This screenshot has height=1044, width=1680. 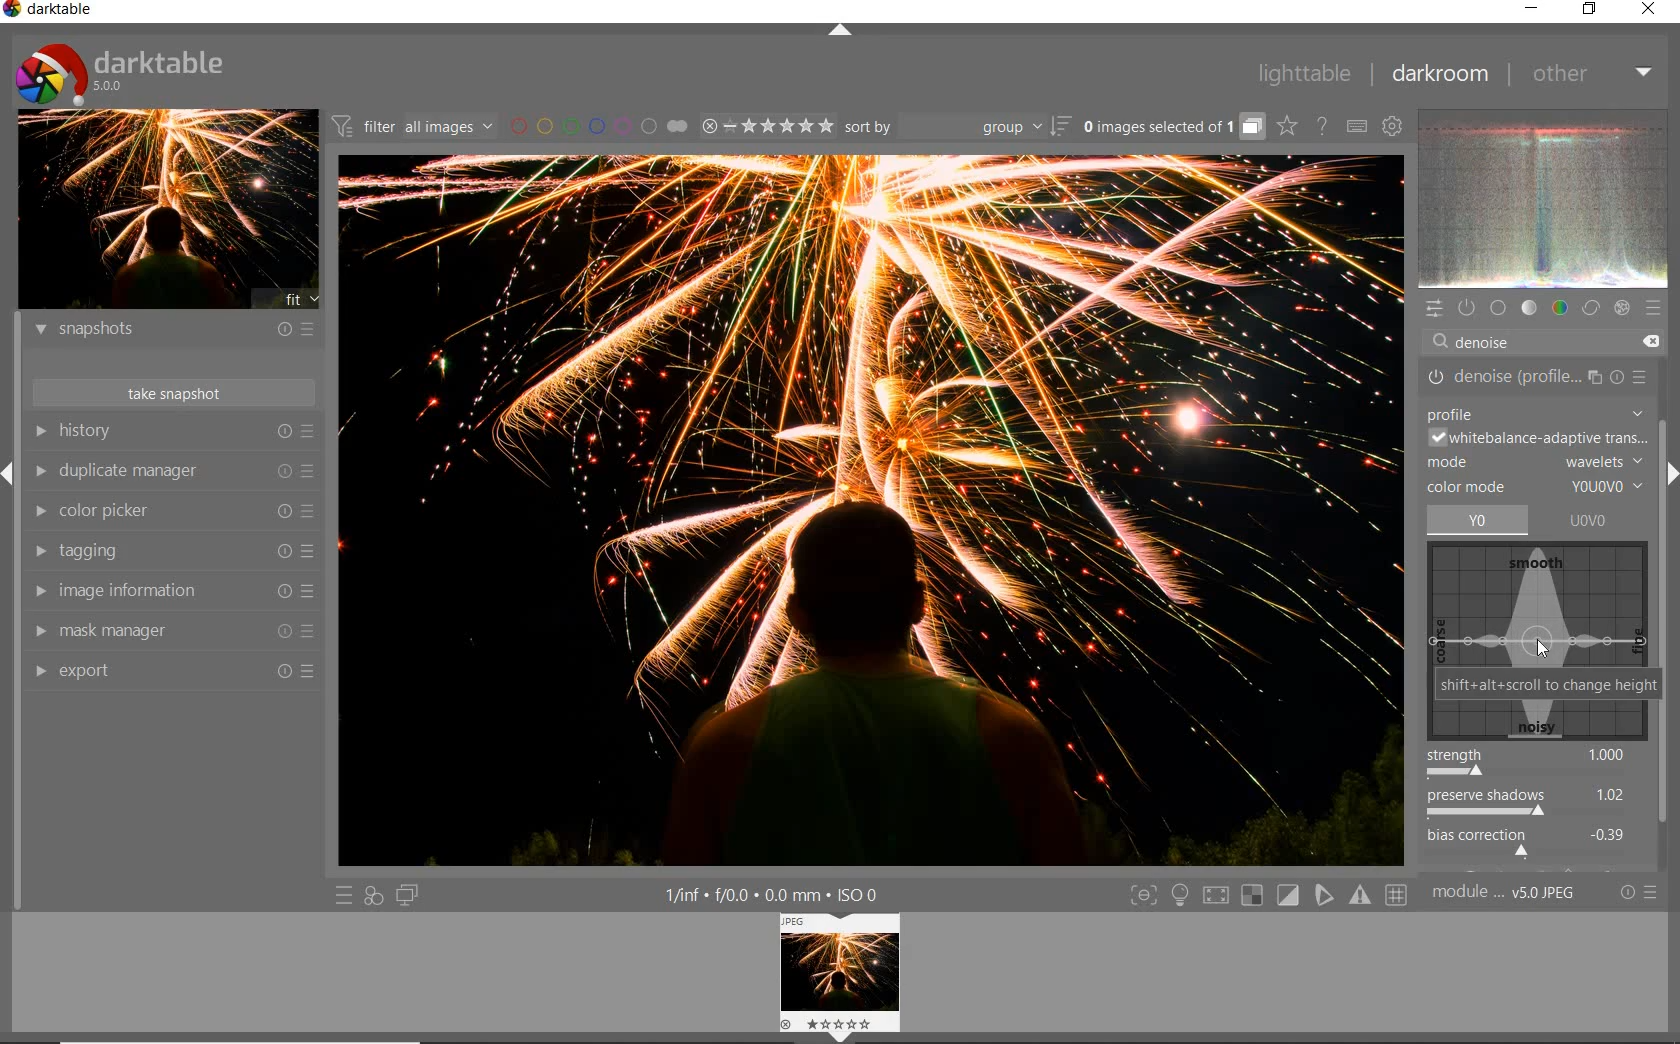 I want to click on DELETE, so click(x=1653, y=342).